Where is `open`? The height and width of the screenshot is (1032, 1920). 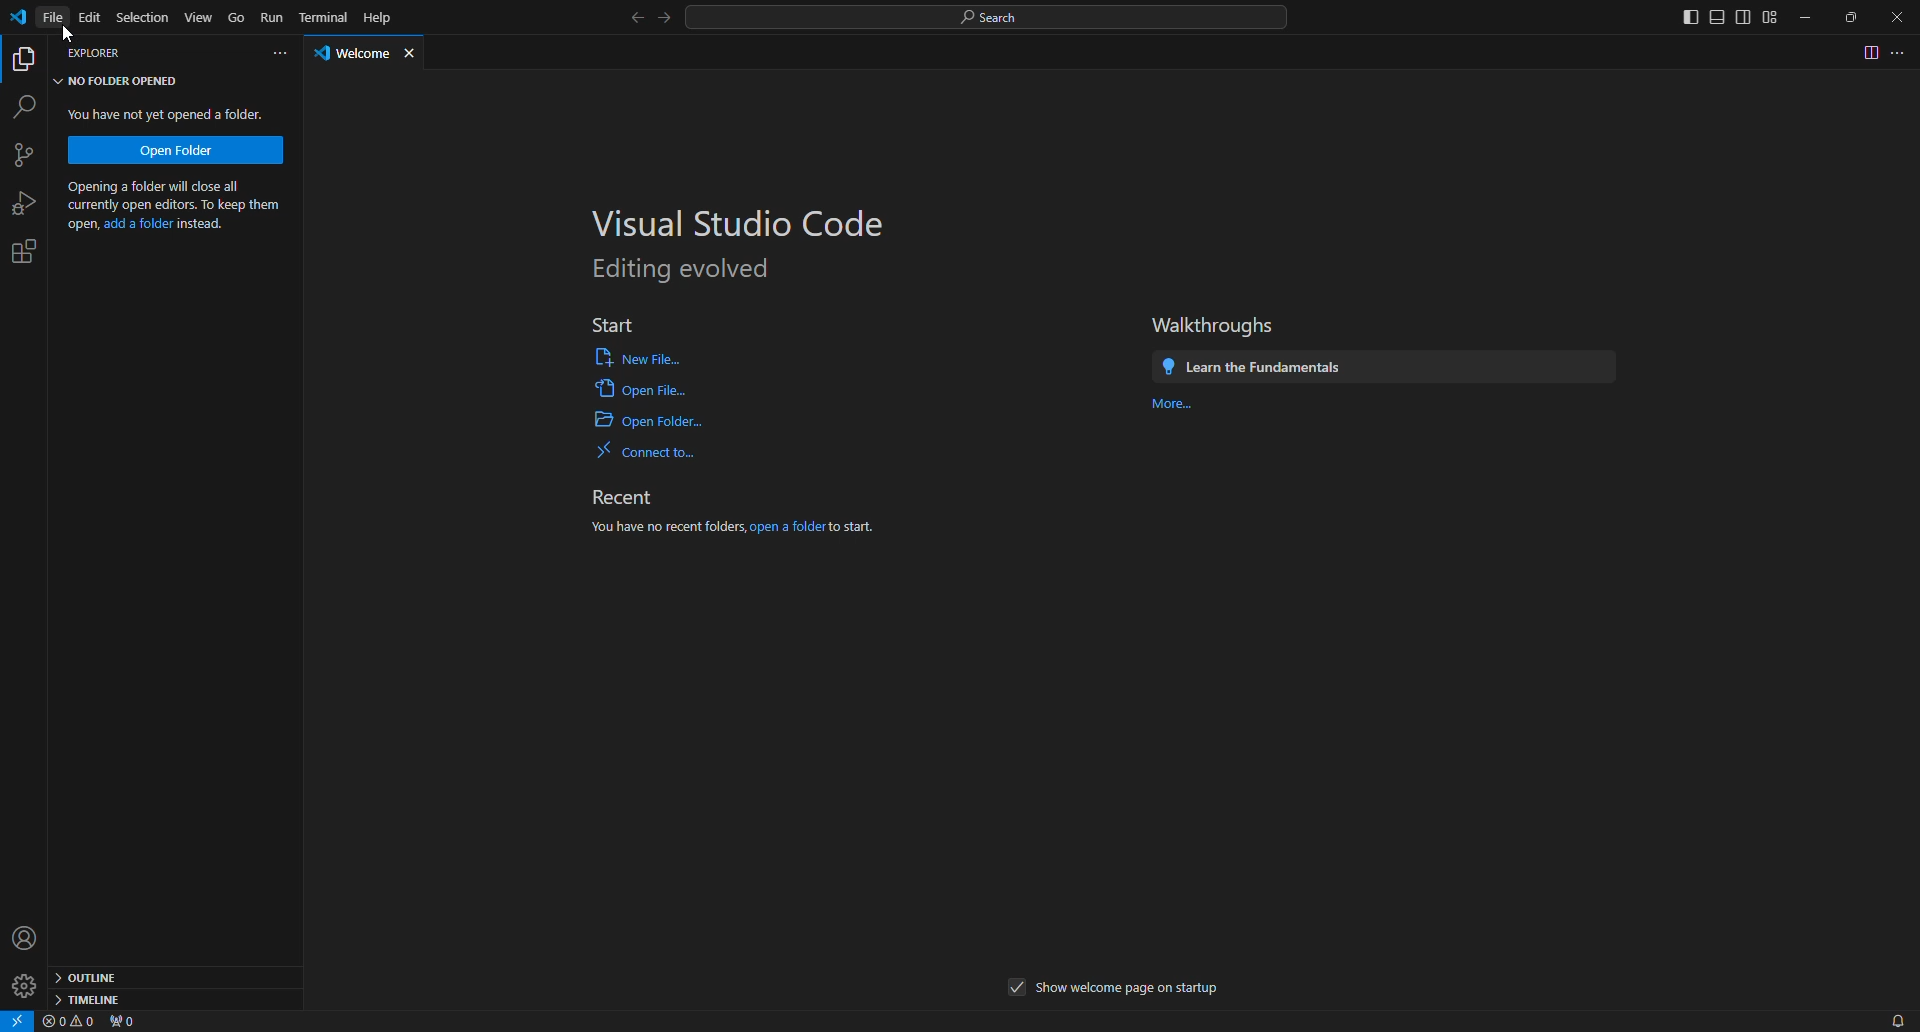
open is located at coordinates (80, 225).